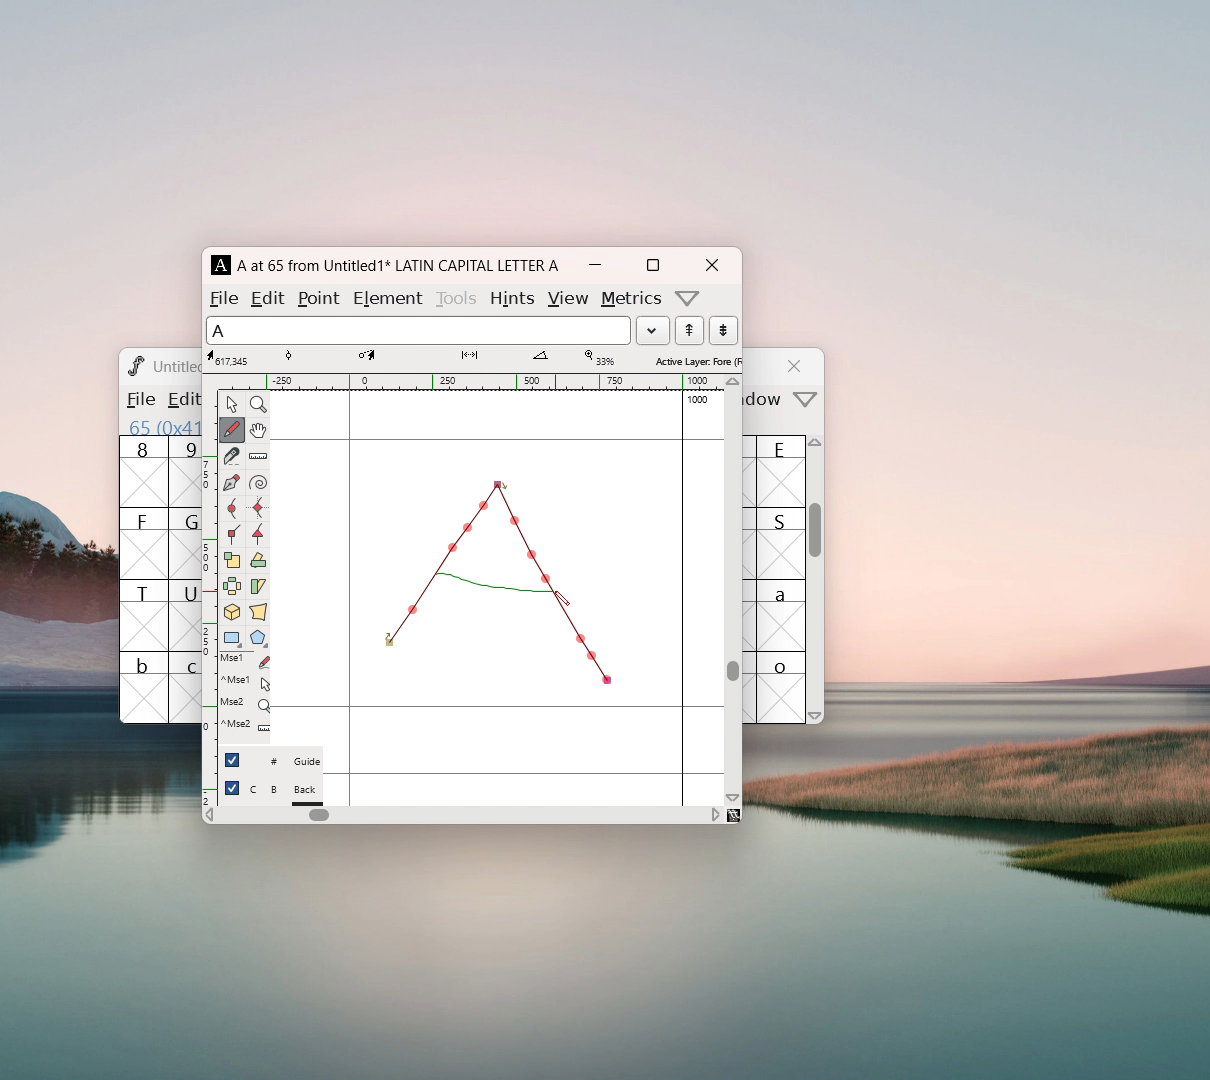 Image resolution: width=1210 pixels, height=1080 pixels. What do you see at coordinates (695, 360) in the screenshot?
I see `selected layer` at bounding box center [695, 360].